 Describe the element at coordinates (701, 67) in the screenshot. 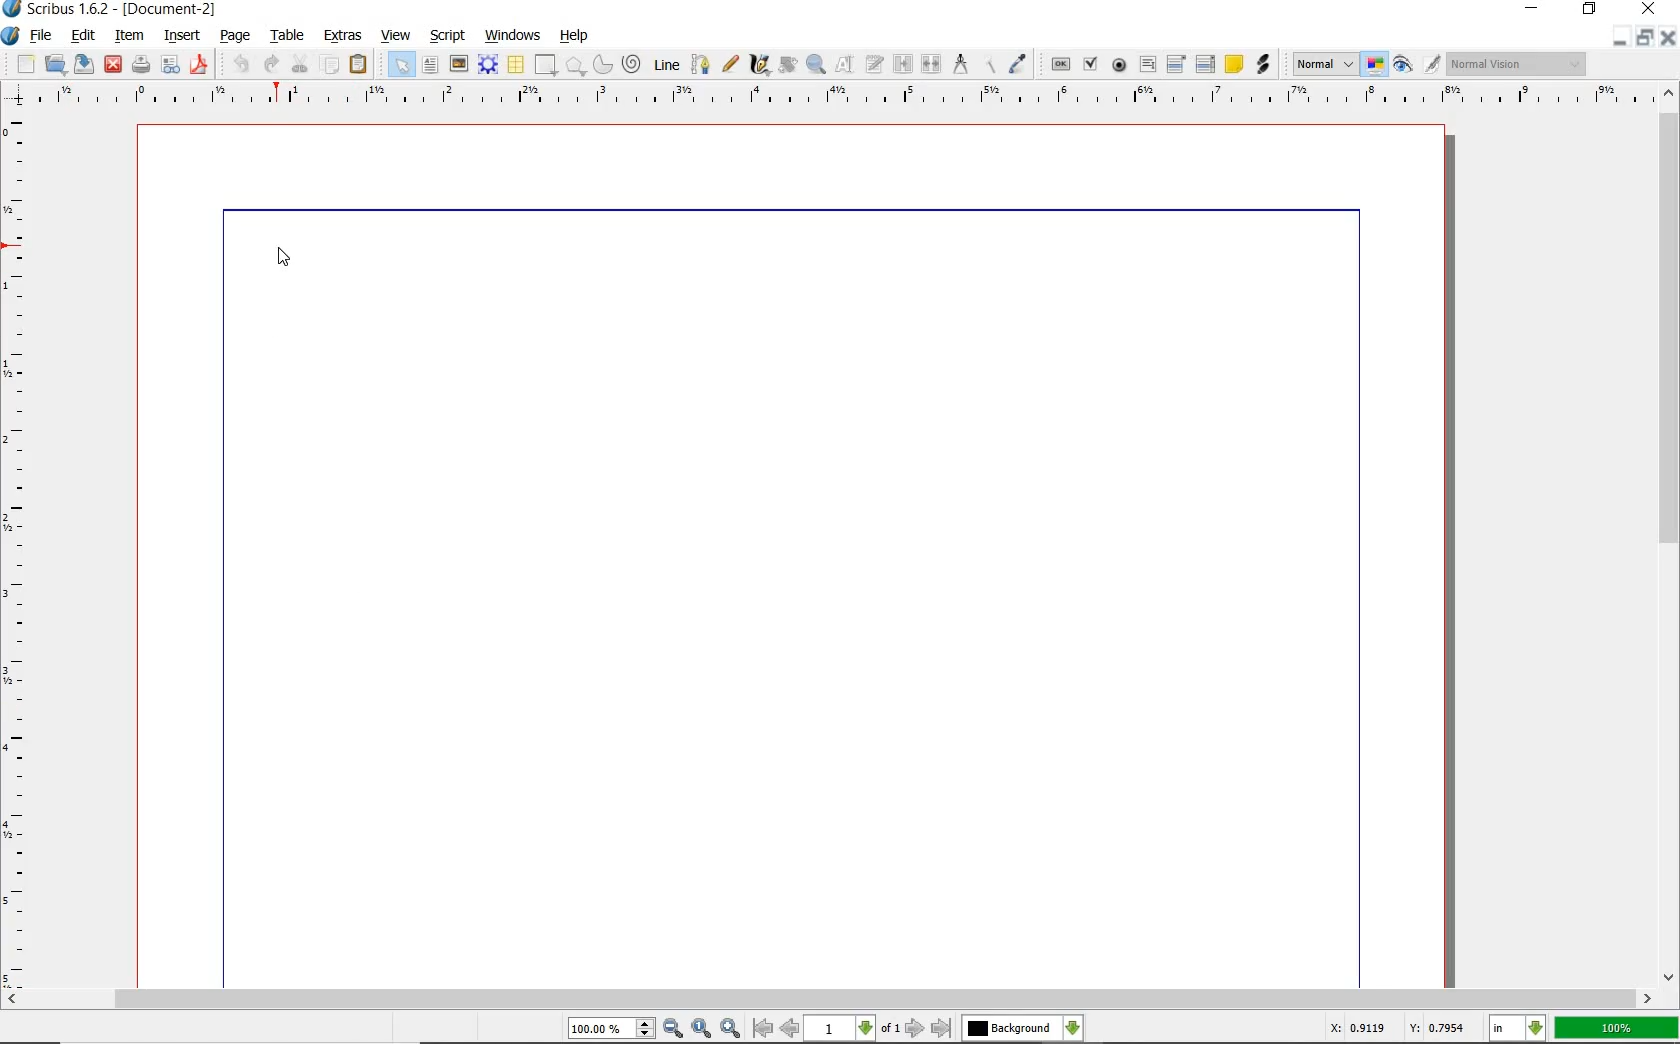

I see `bezier curve` at that location.